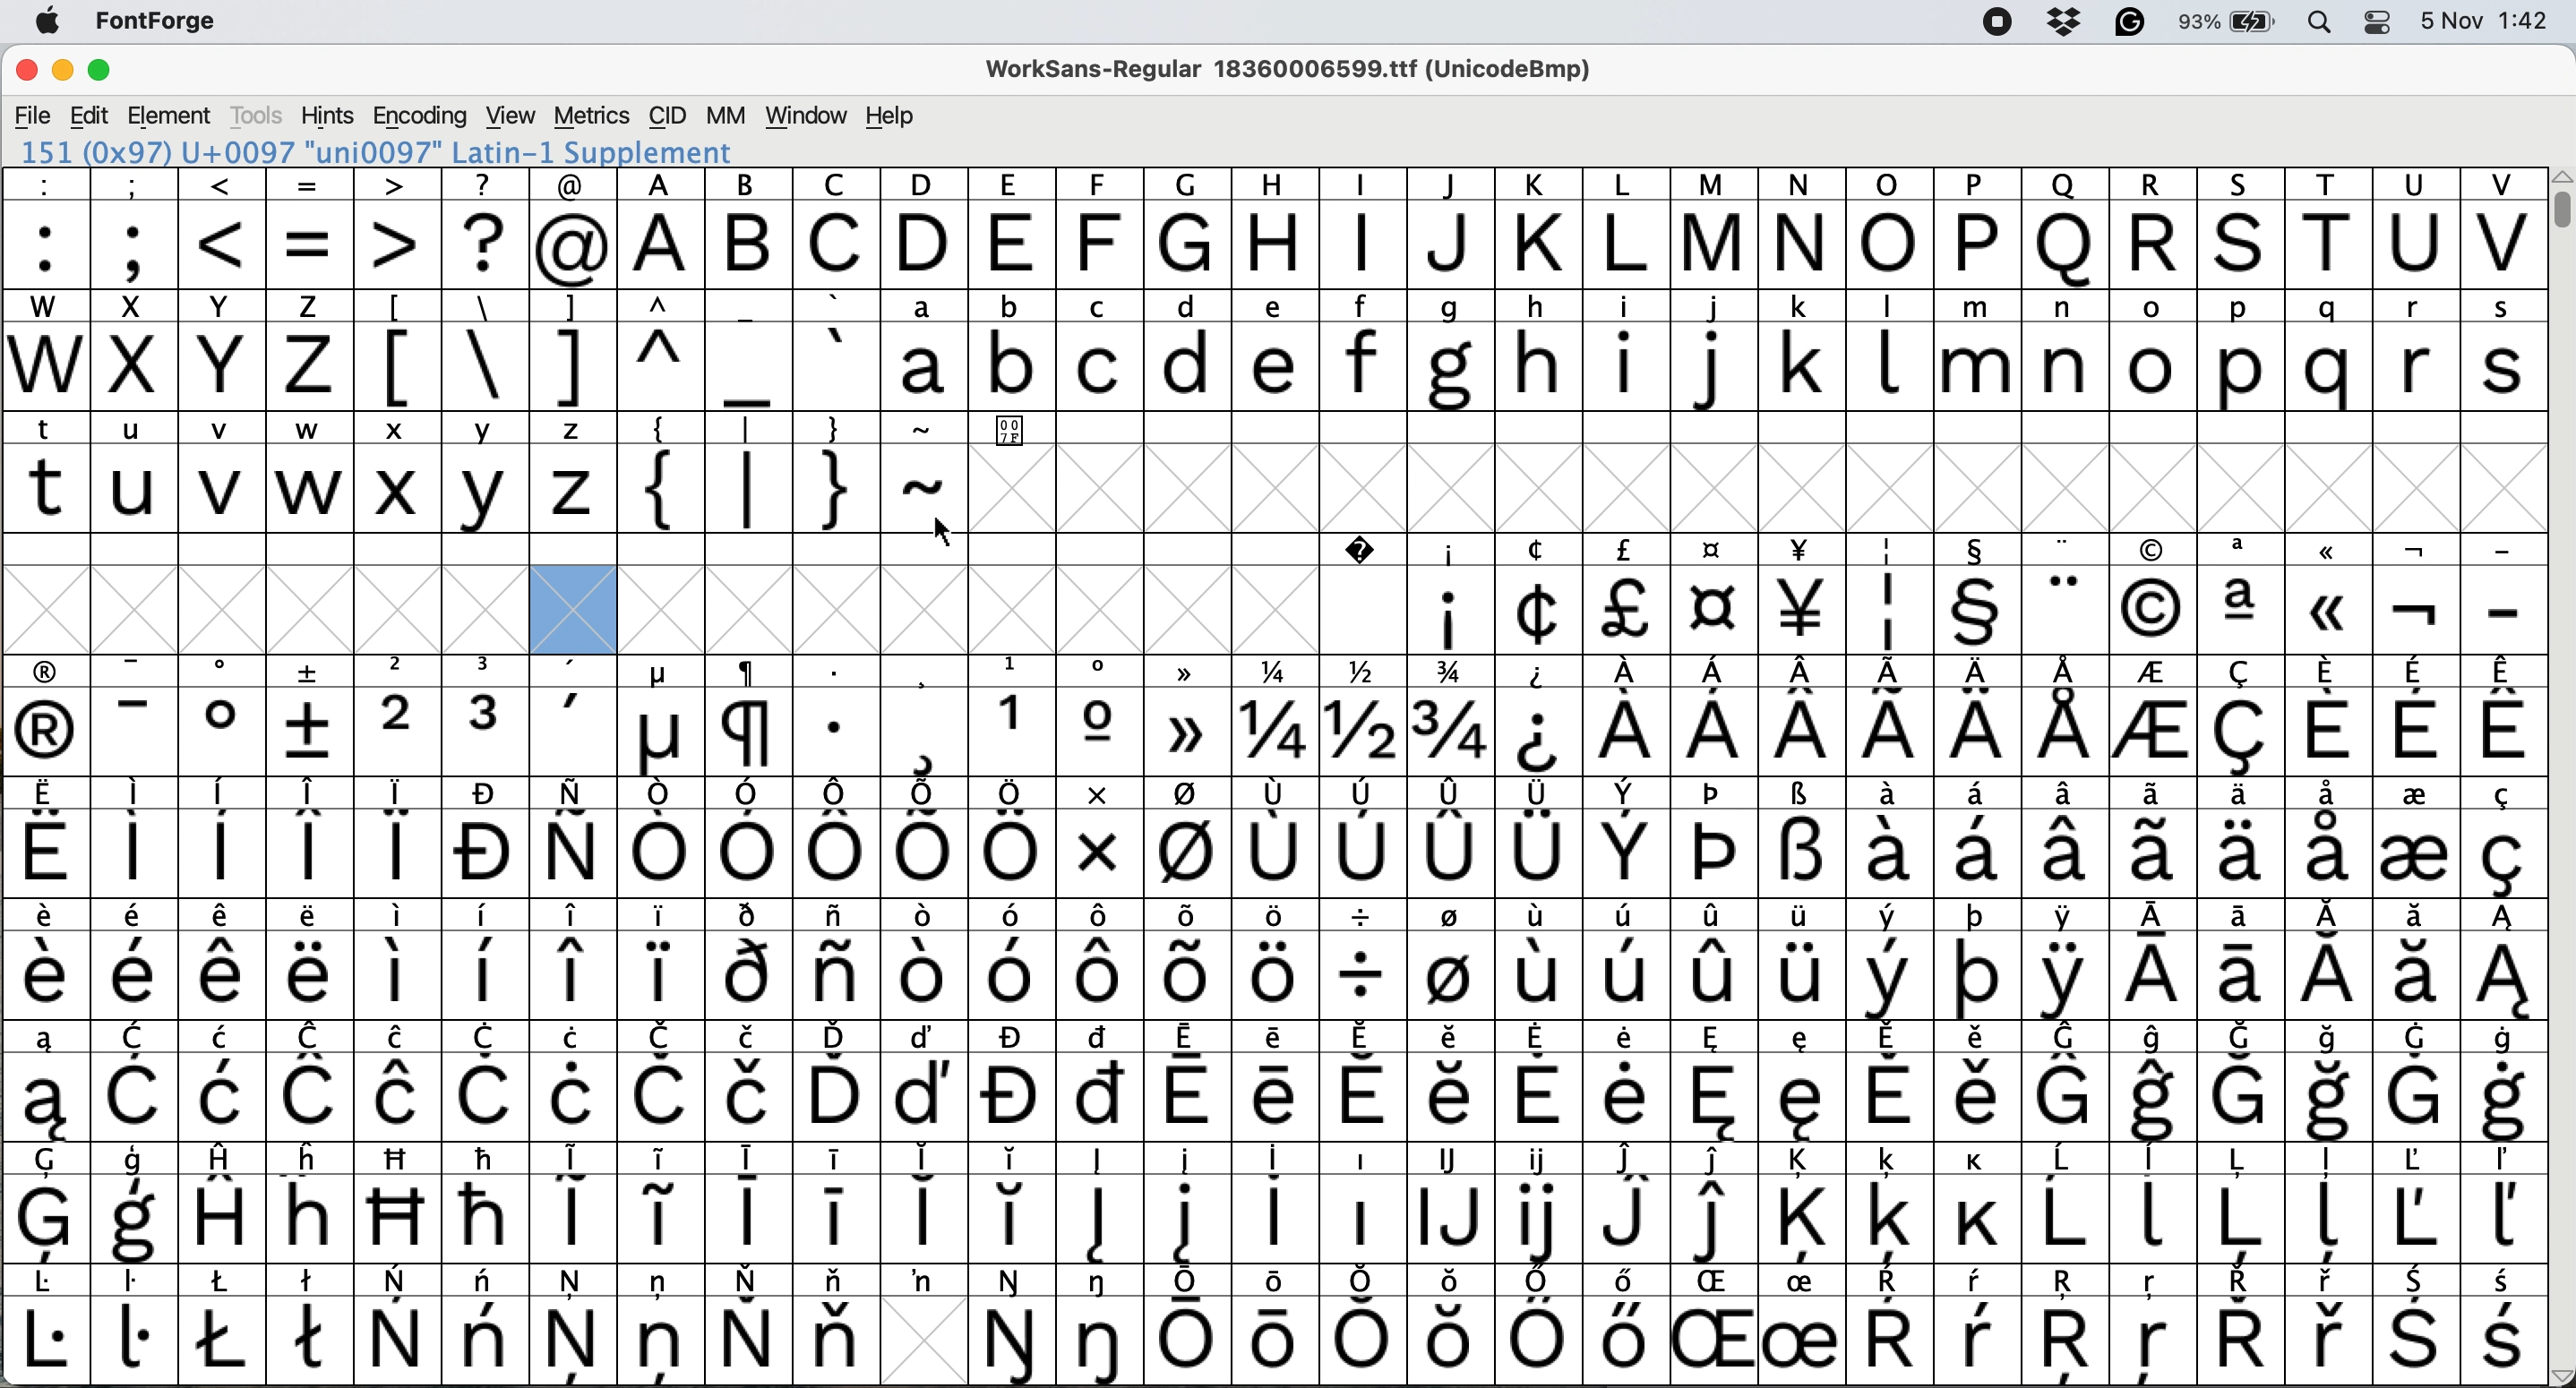  What do you see at coordinates (1801, 961) in the screenshot?
I see `symbol` at bounding box center [1801, 961].